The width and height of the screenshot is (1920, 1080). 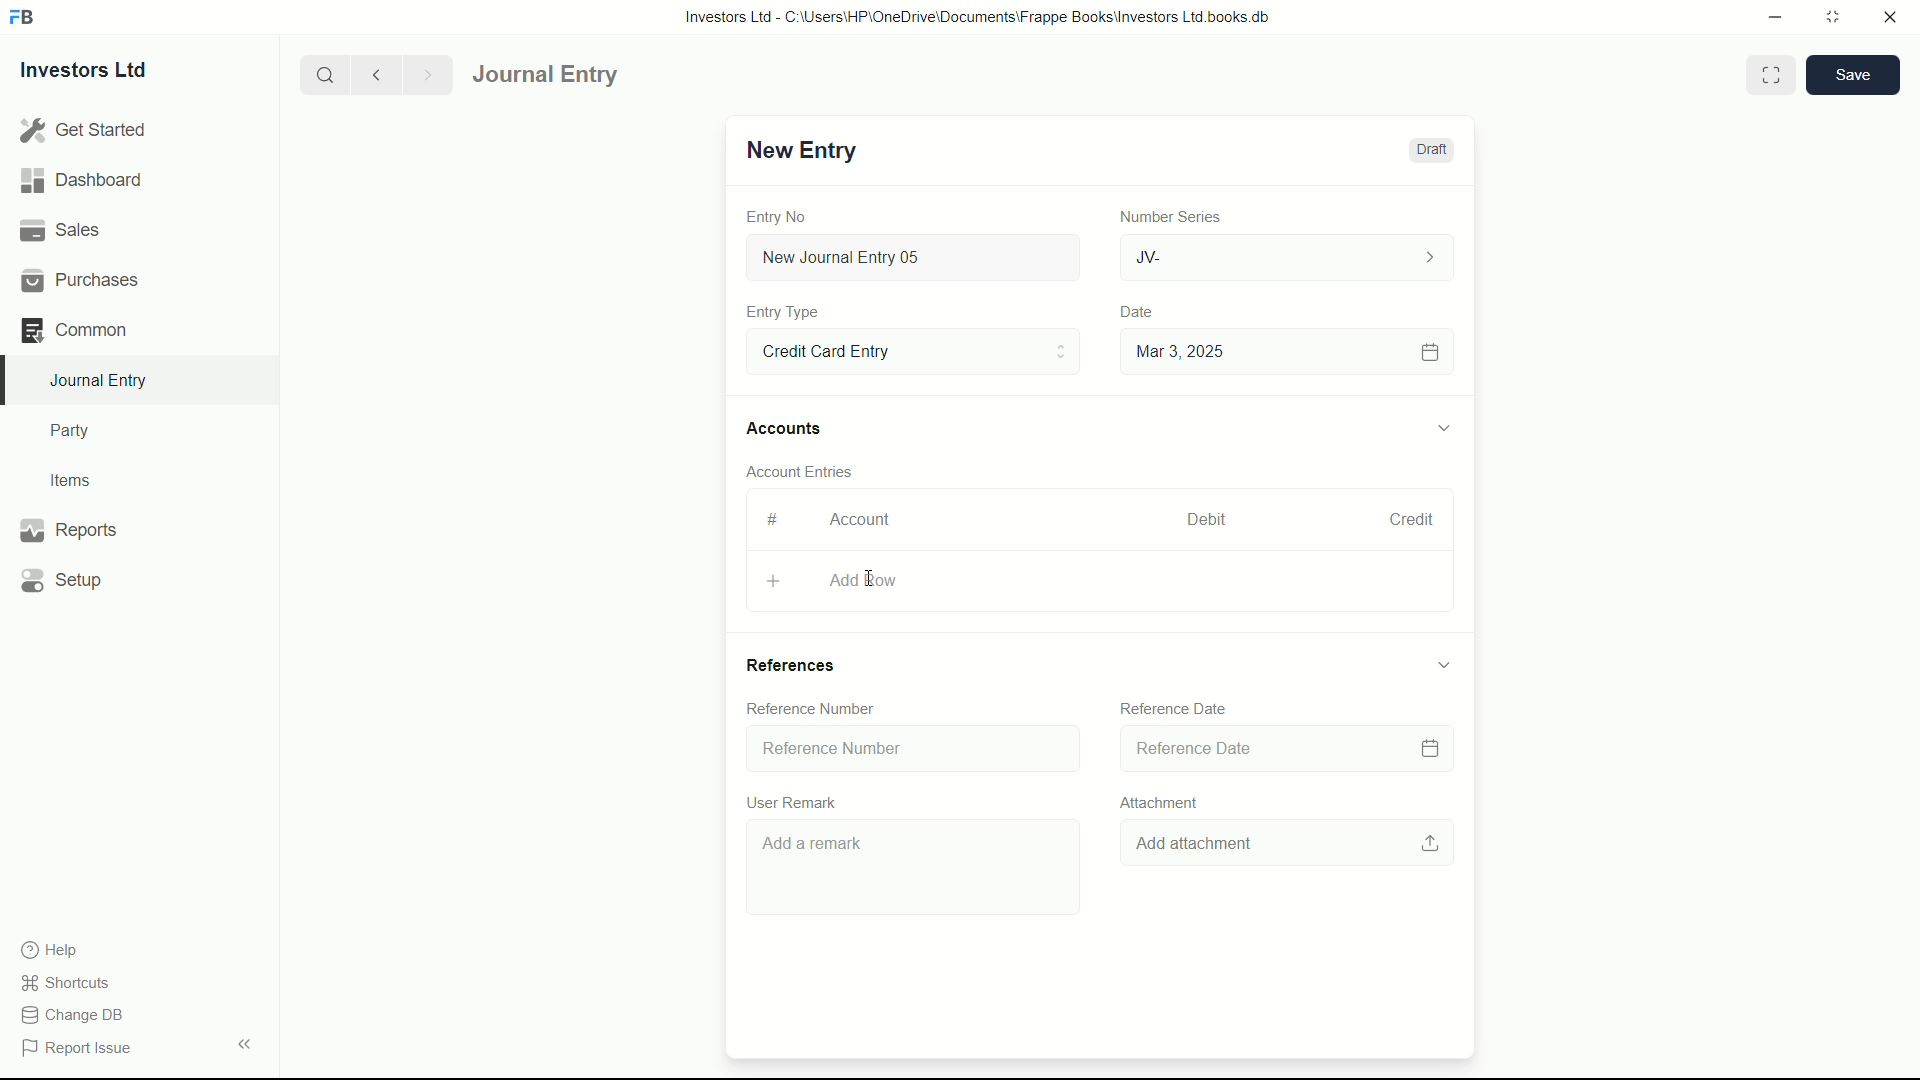 What do you see at coordinates (1403, 520) in the screenshot?
I see `Credit` at bounding box center [1403, 520].